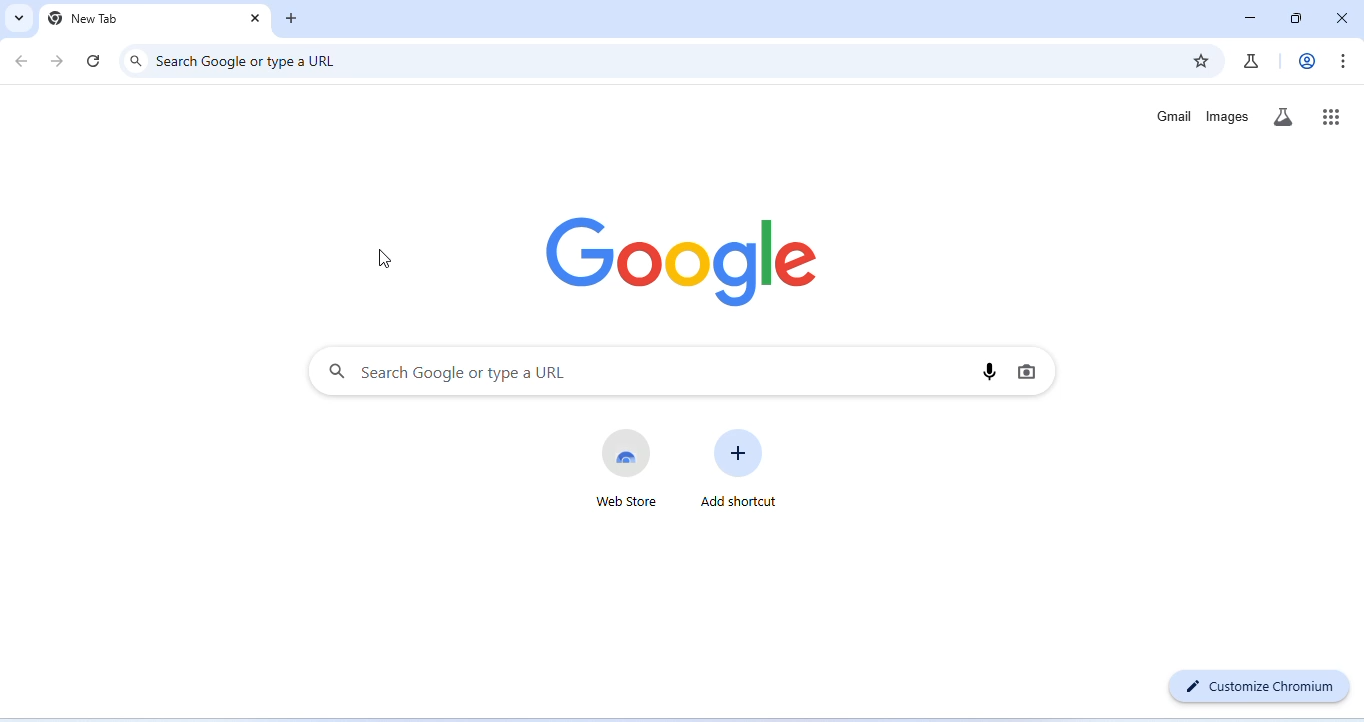 Image resolution: width=1364 pixels, height=722 pixels. What do you see at coordinates (1251, 61) in the screenshot?
I see `chrome labs` at bounding box center [1251, 61].